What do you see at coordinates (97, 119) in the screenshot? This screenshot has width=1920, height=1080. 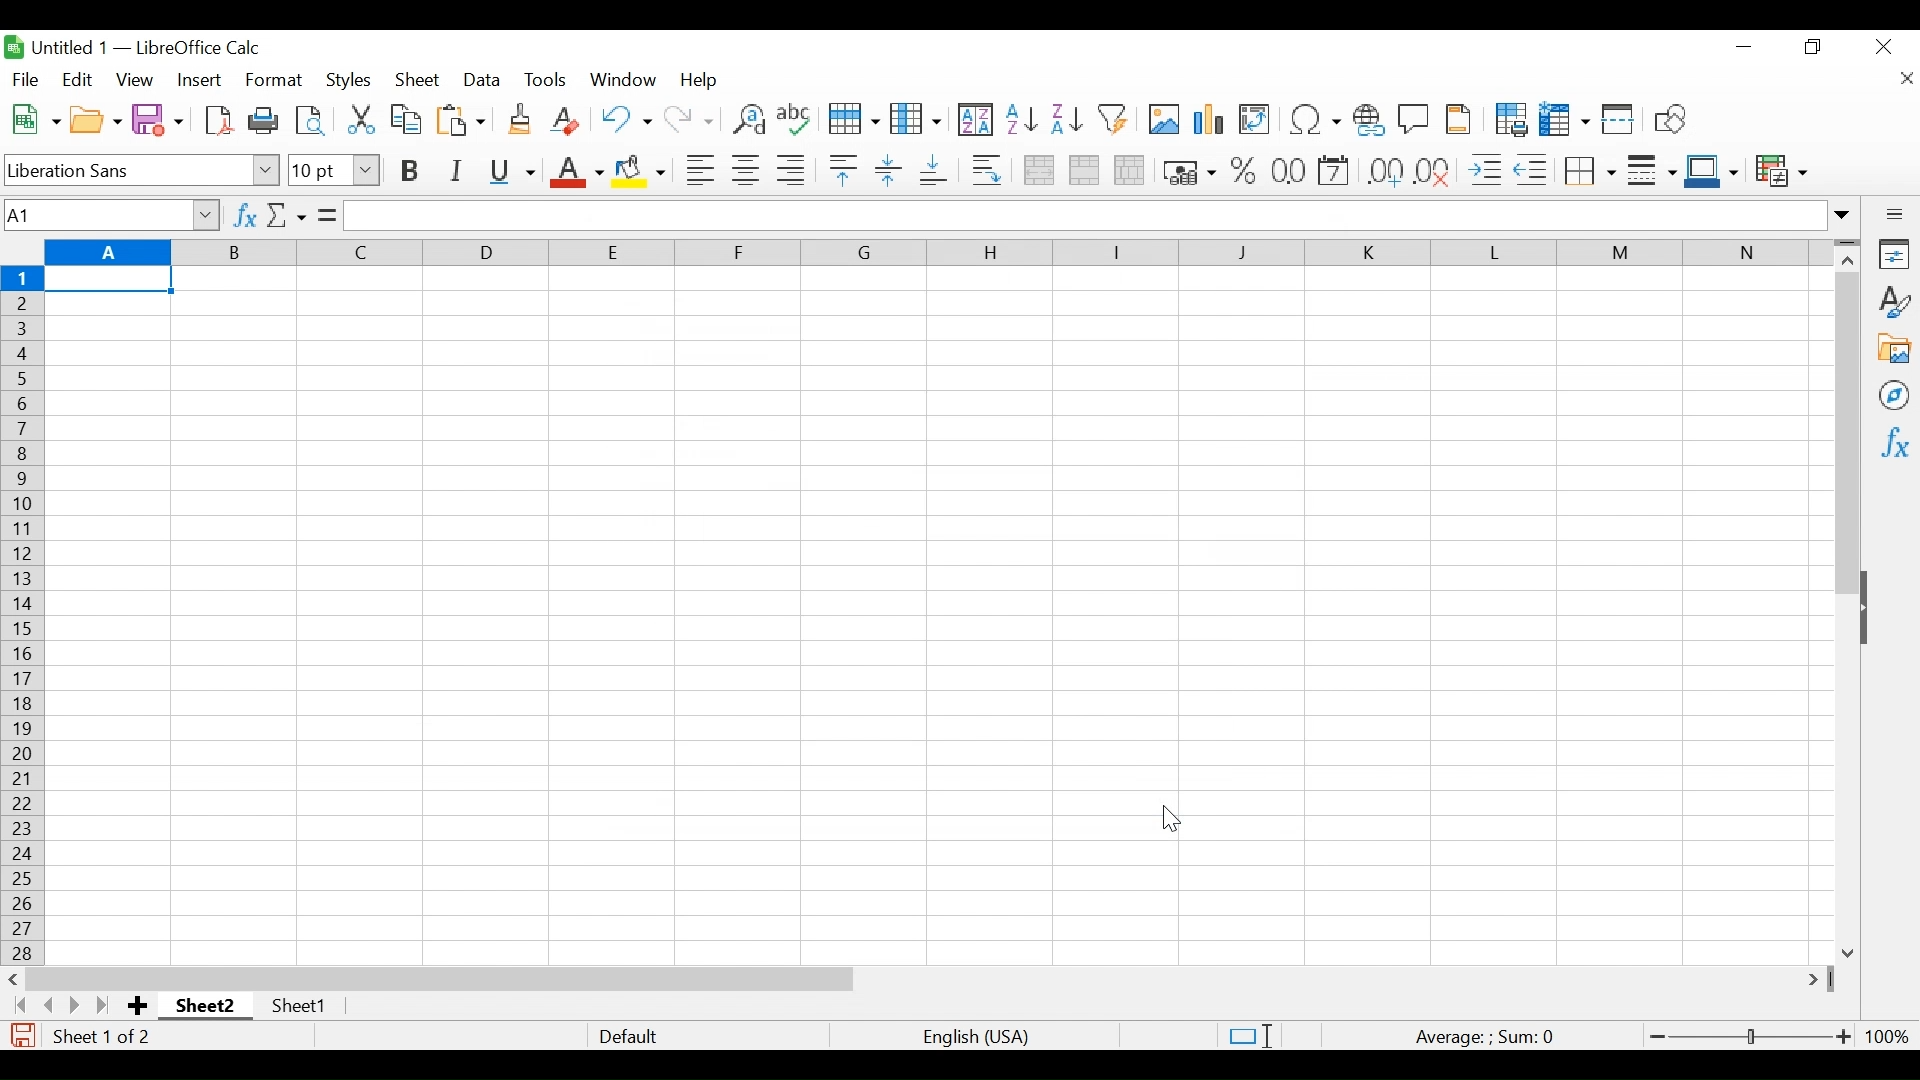 I see `Open` at bounding box center [97, 119].